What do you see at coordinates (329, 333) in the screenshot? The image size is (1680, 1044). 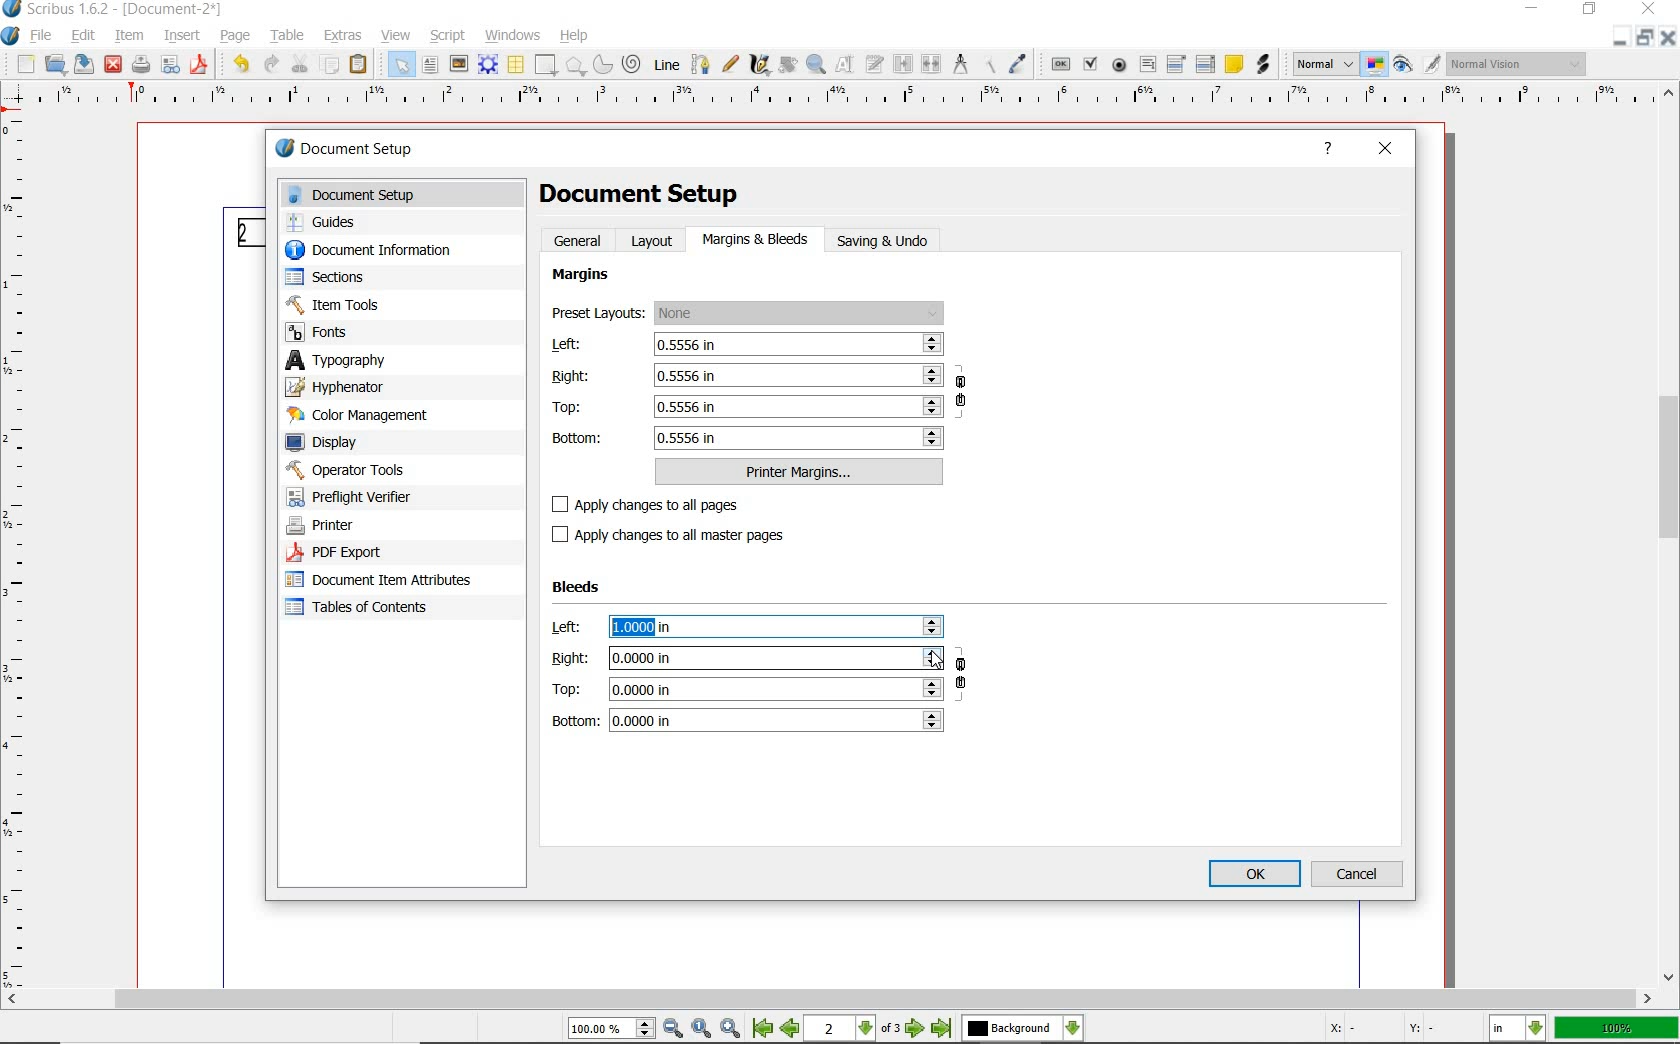 I see `fonts` at bounding box center [329, 333].